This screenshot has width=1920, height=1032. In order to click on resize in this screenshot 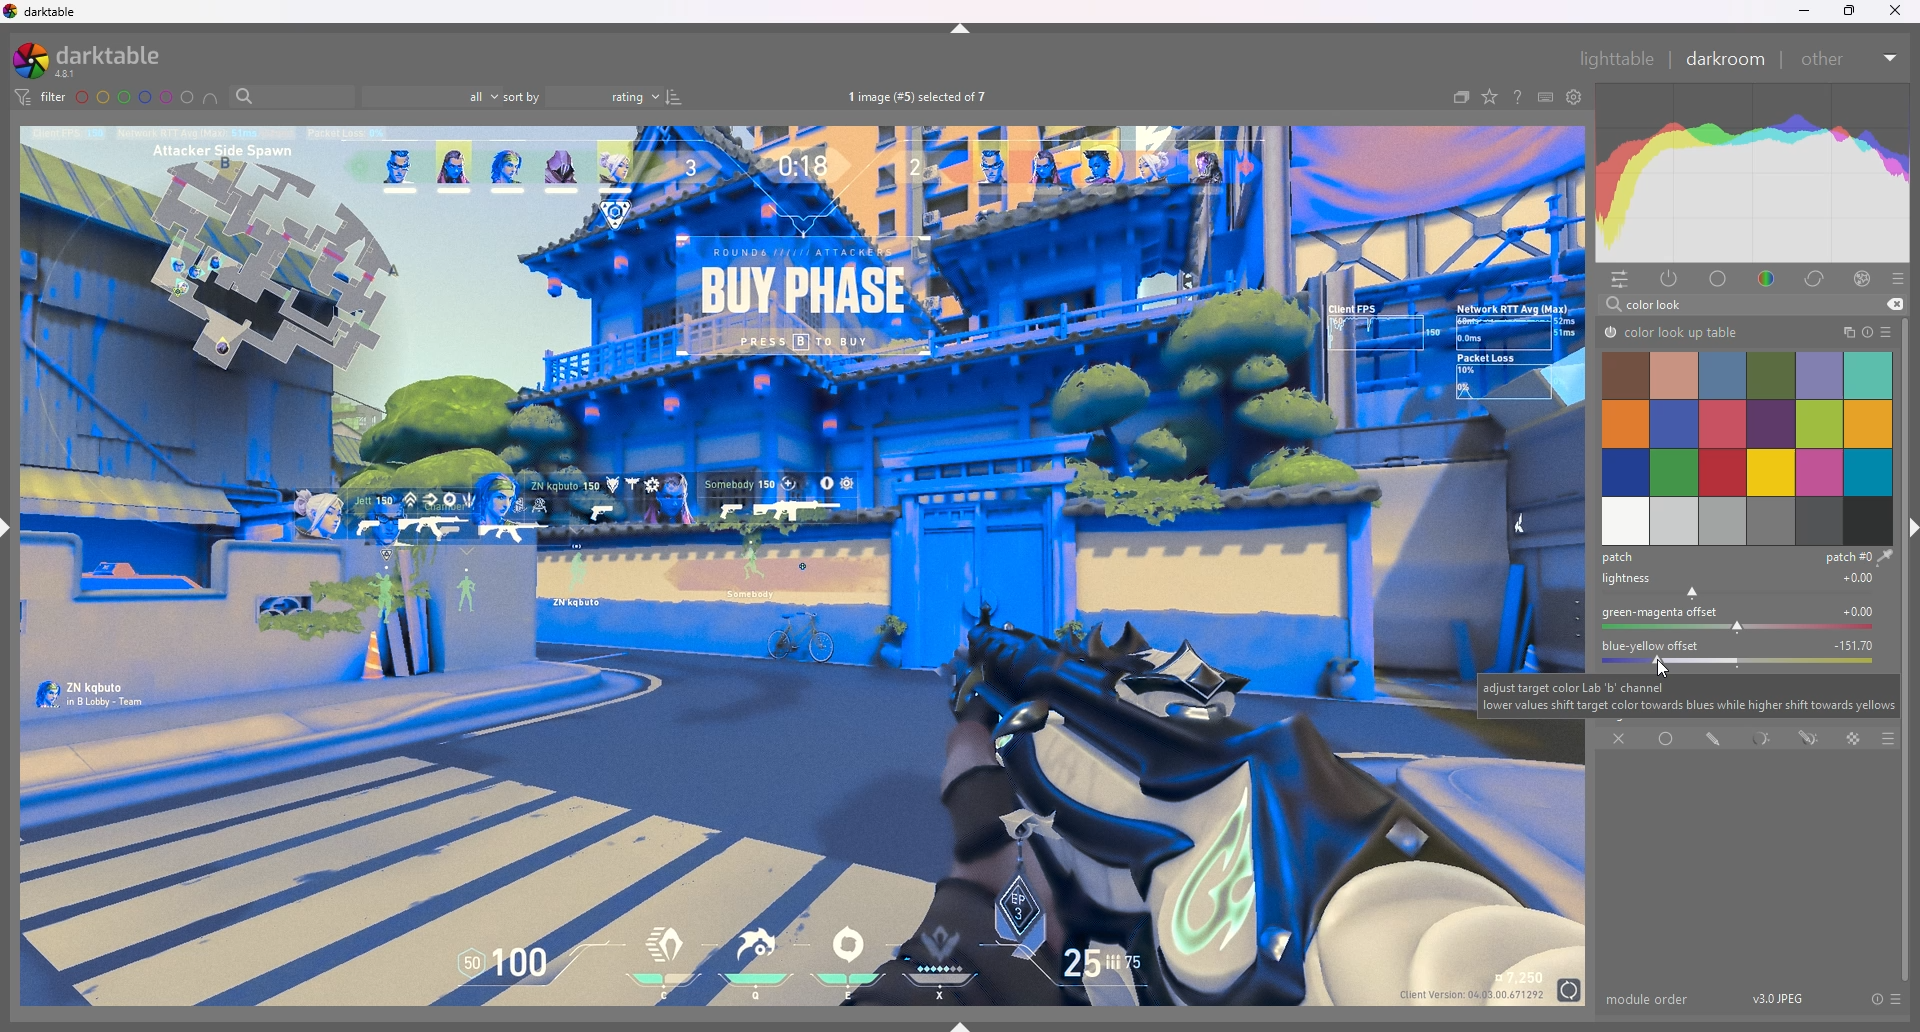, I will do `click(1849, 11)`.